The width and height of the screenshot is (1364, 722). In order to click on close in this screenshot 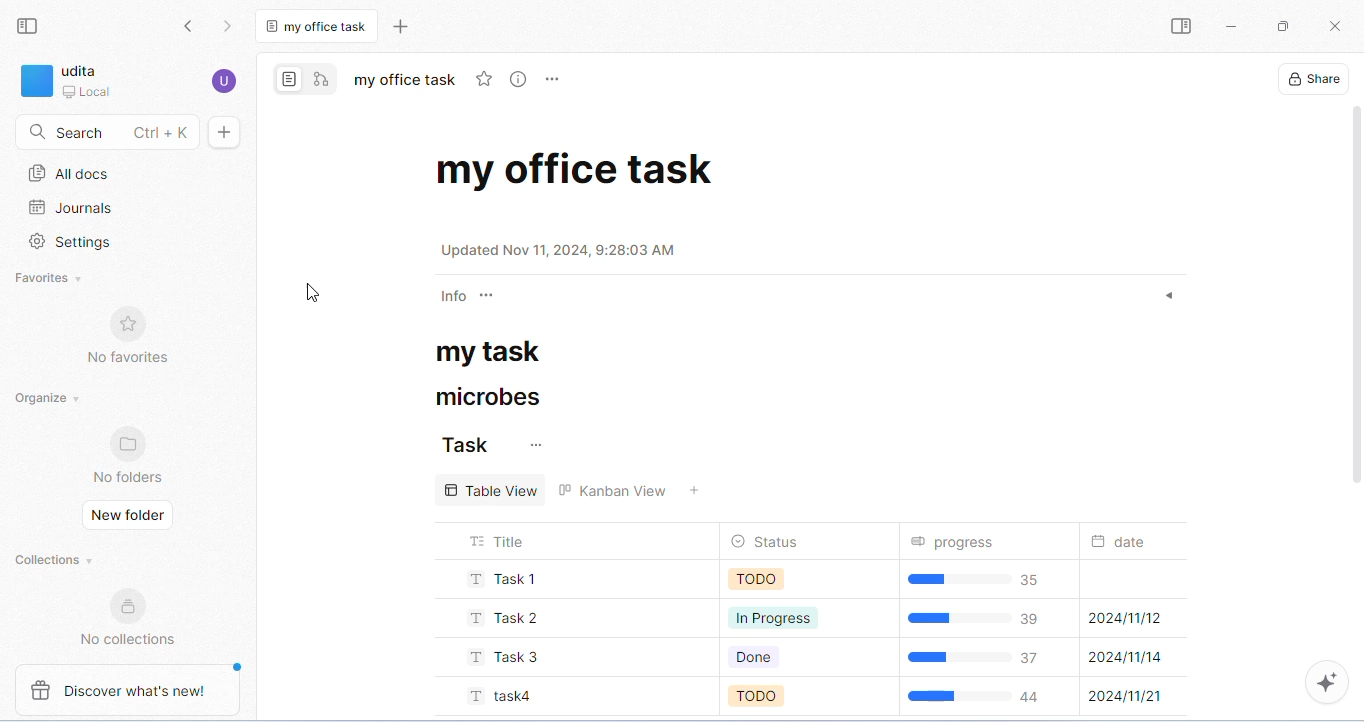, I will do `click(1337, 26)`.